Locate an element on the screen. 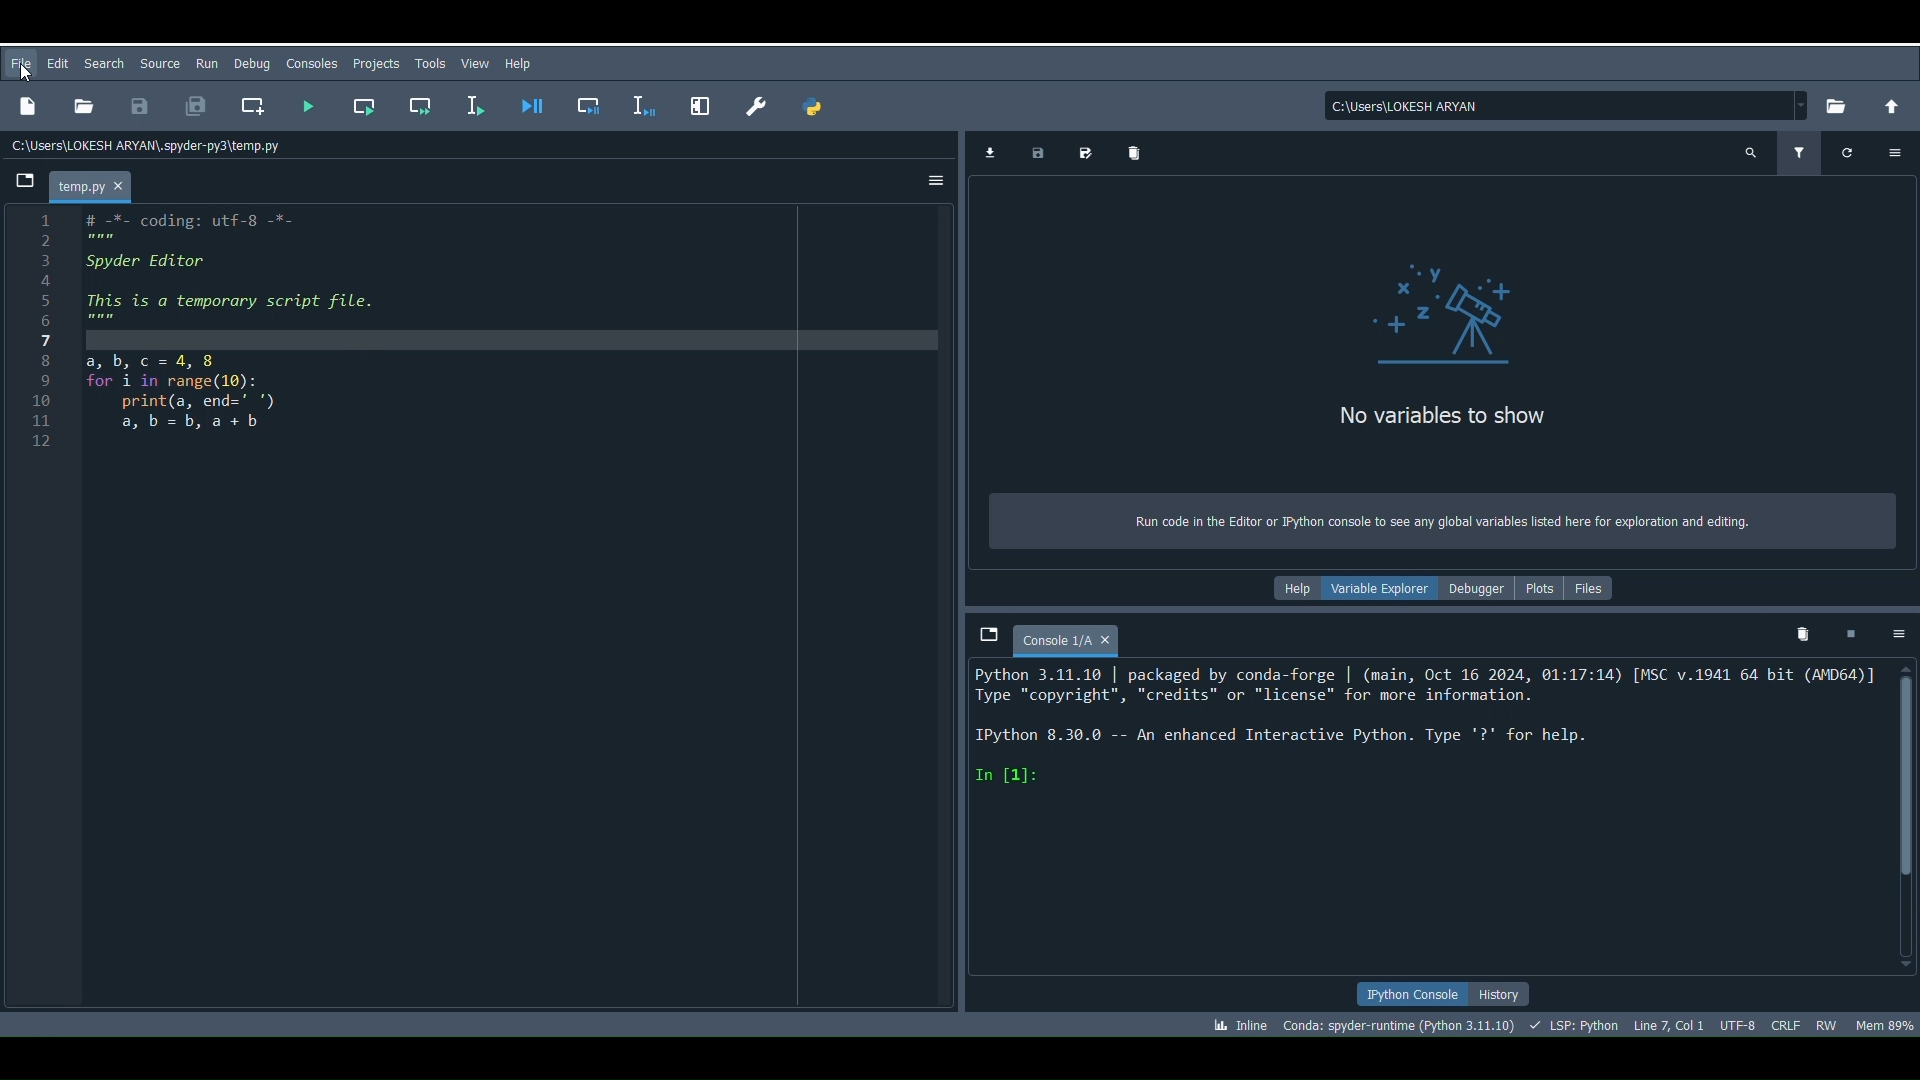 This screenshot has width=1920, height=1080. Run current cell and go to the next one (Shift + Return) is located at coordinates (427, 106).